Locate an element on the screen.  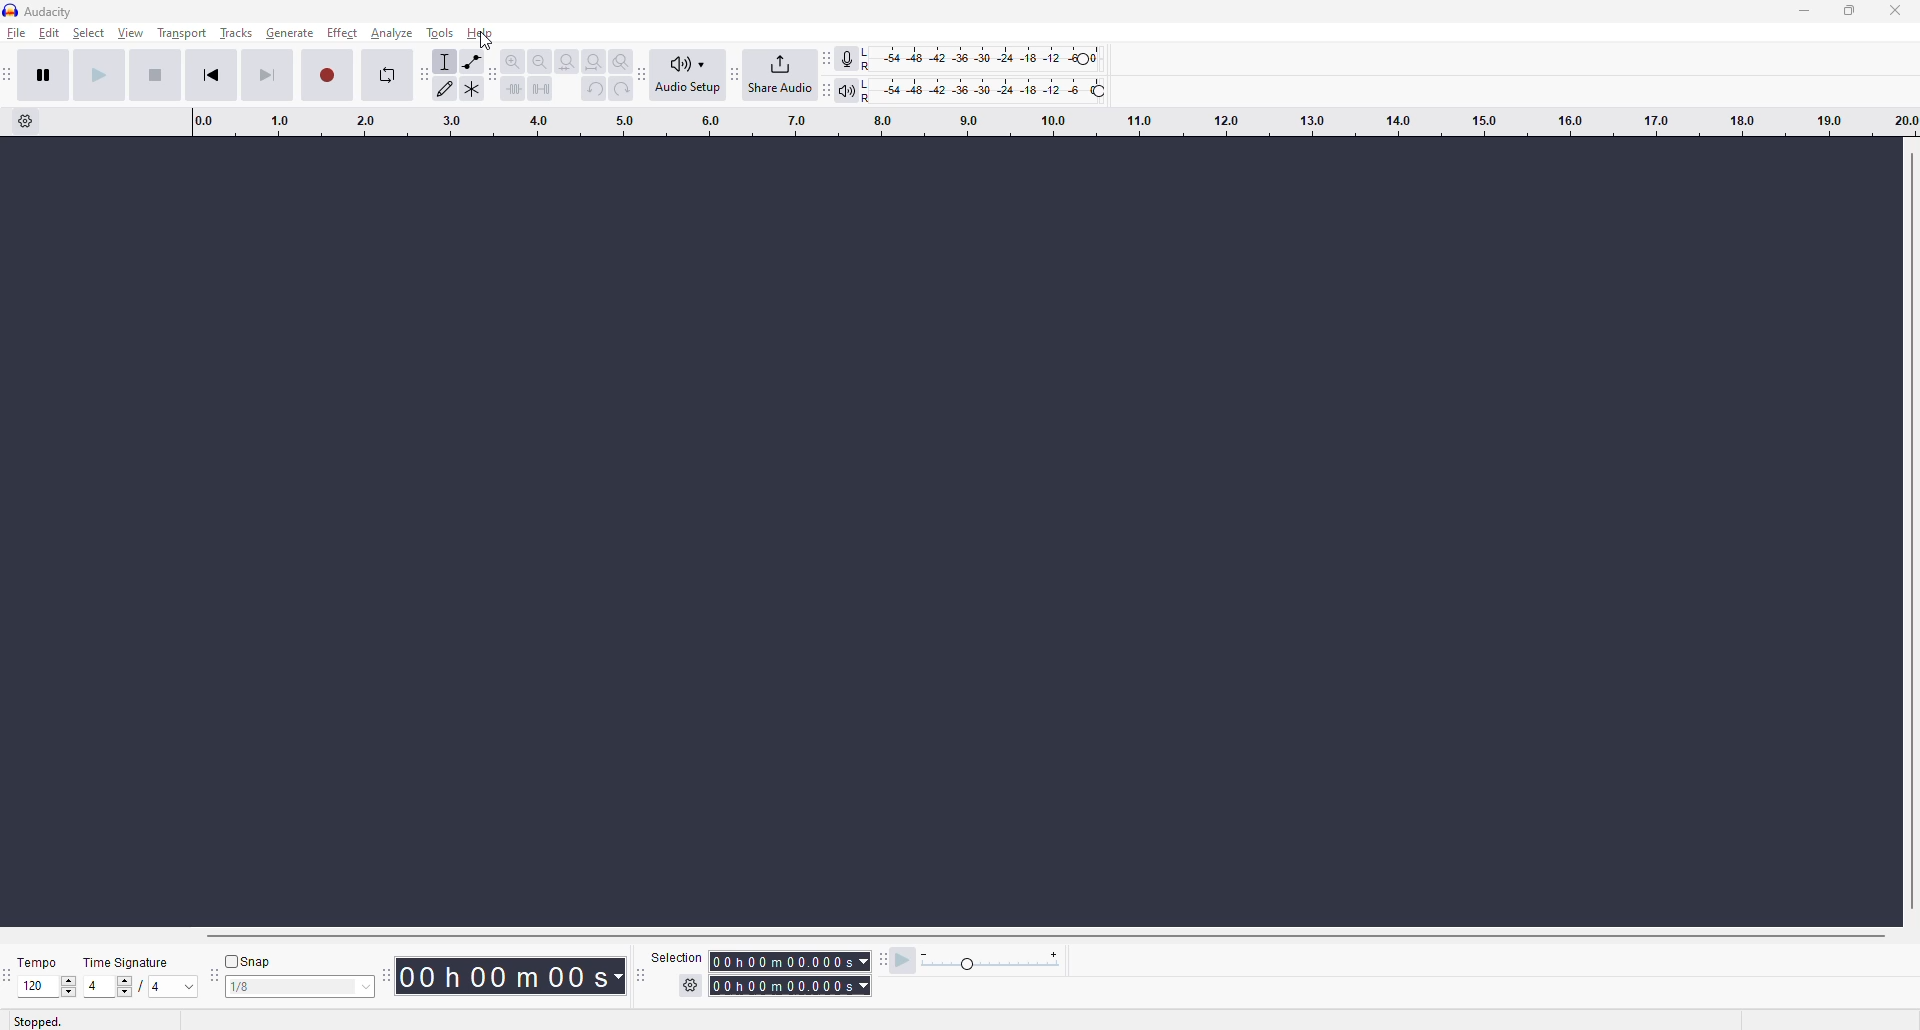
play at speed is located at coordinates (898, 964).